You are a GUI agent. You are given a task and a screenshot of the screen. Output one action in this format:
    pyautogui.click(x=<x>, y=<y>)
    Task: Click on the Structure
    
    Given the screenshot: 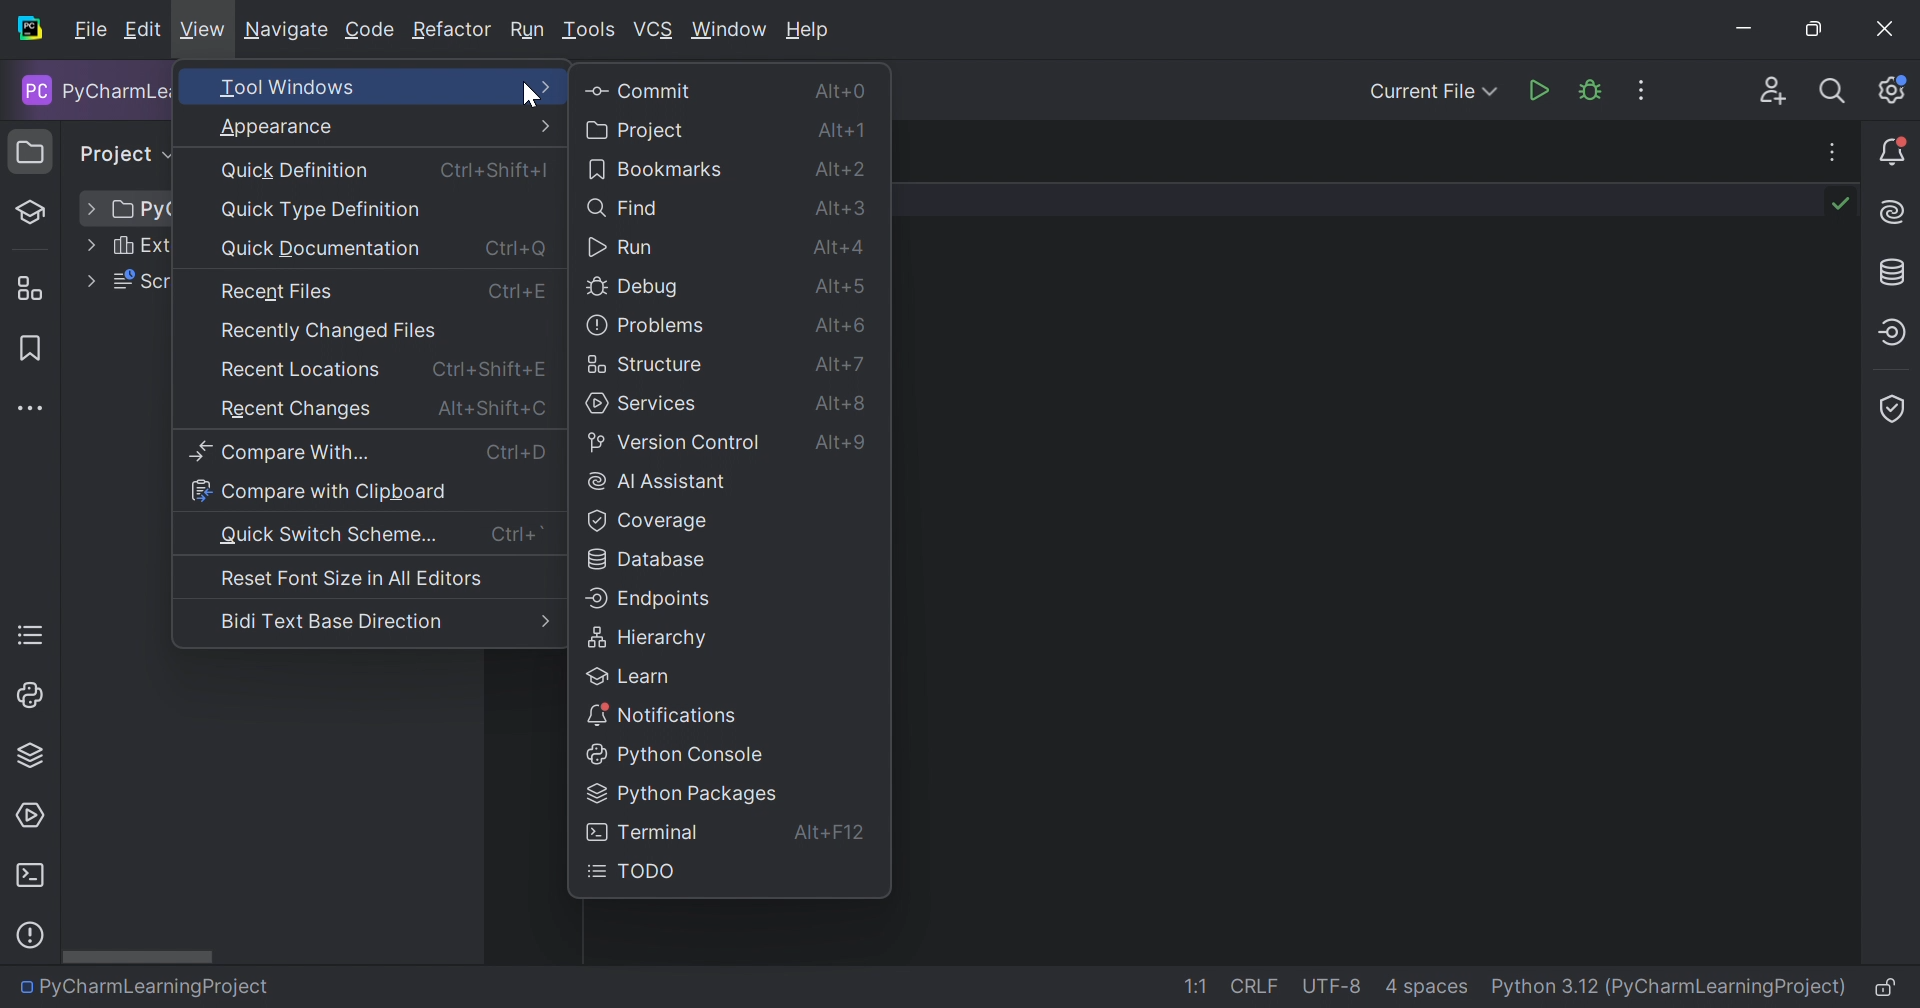 What is the action you would take?
    pyautogui.click(x=645, y=361)
    